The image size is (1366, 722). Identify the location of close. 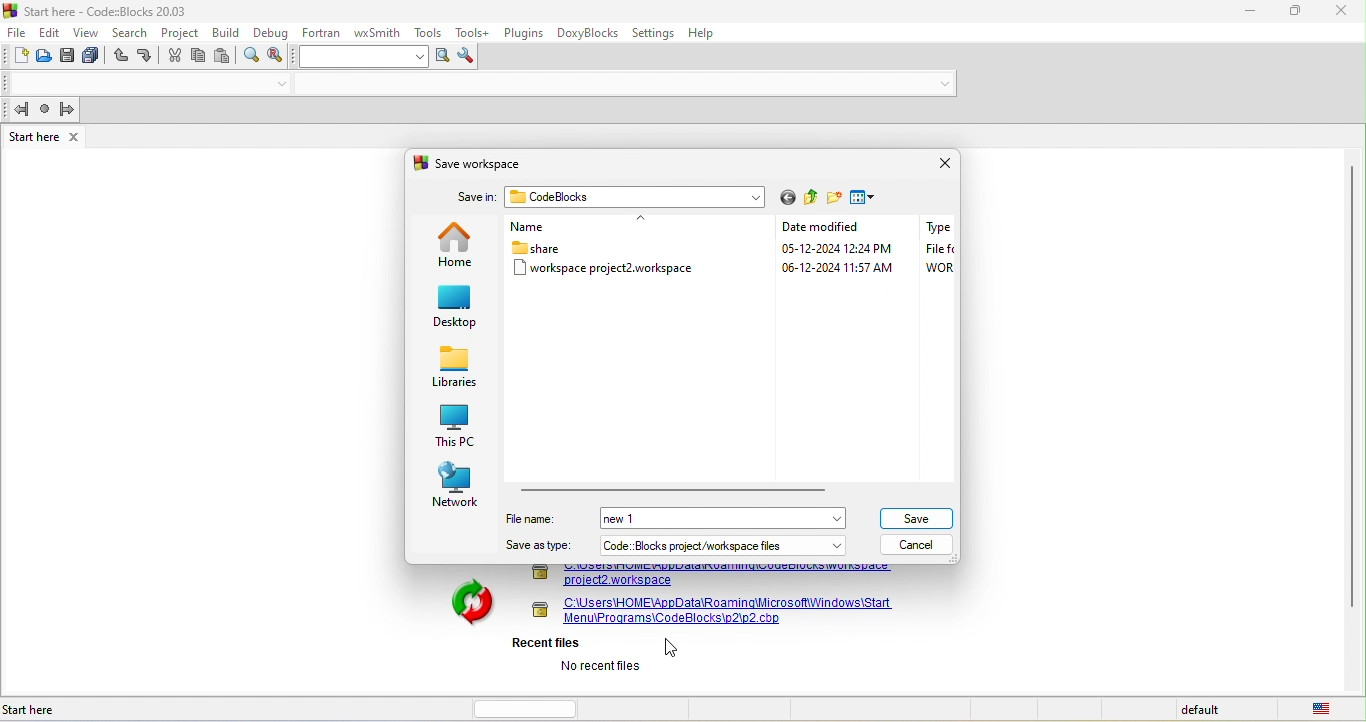
(1343, 14).